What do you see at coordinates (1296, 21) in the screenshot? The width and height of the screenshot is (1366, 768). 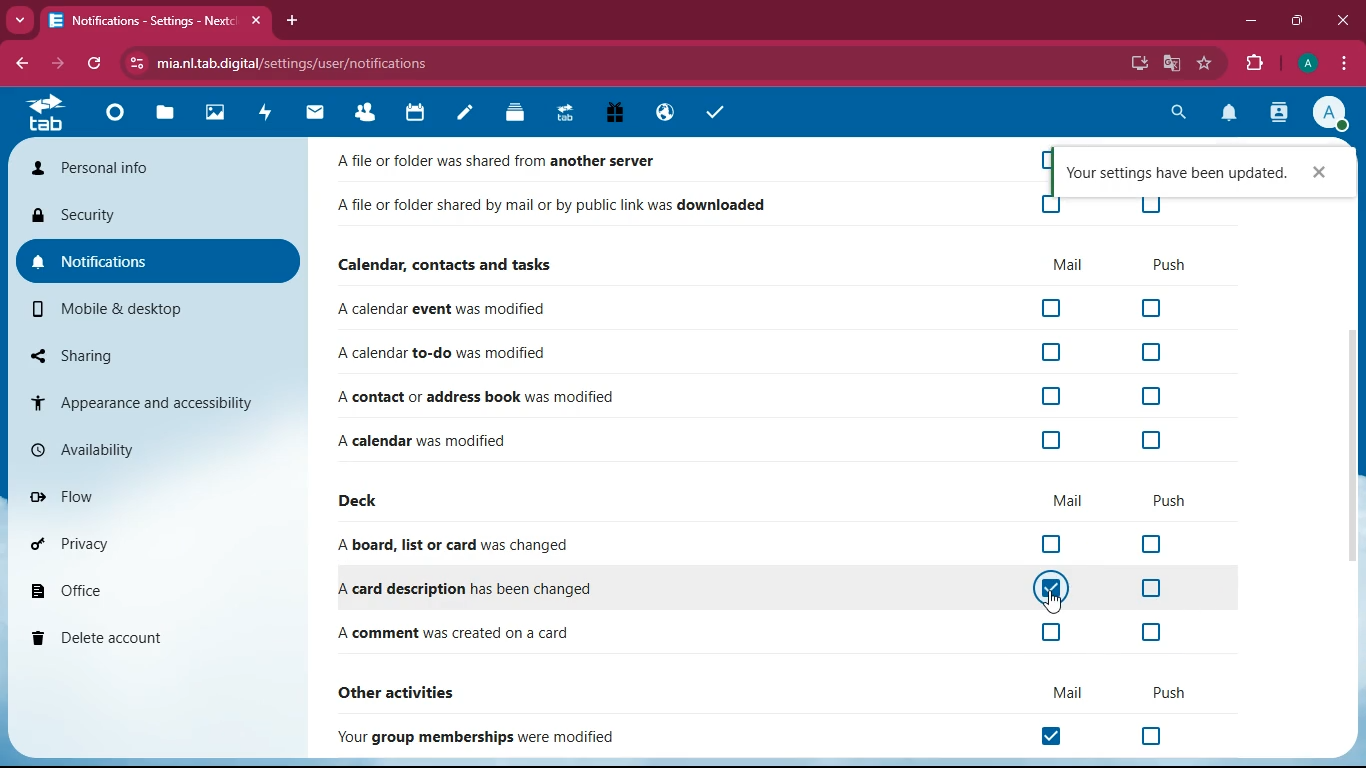 I see `maximize` at bounding box center [1296, 21].